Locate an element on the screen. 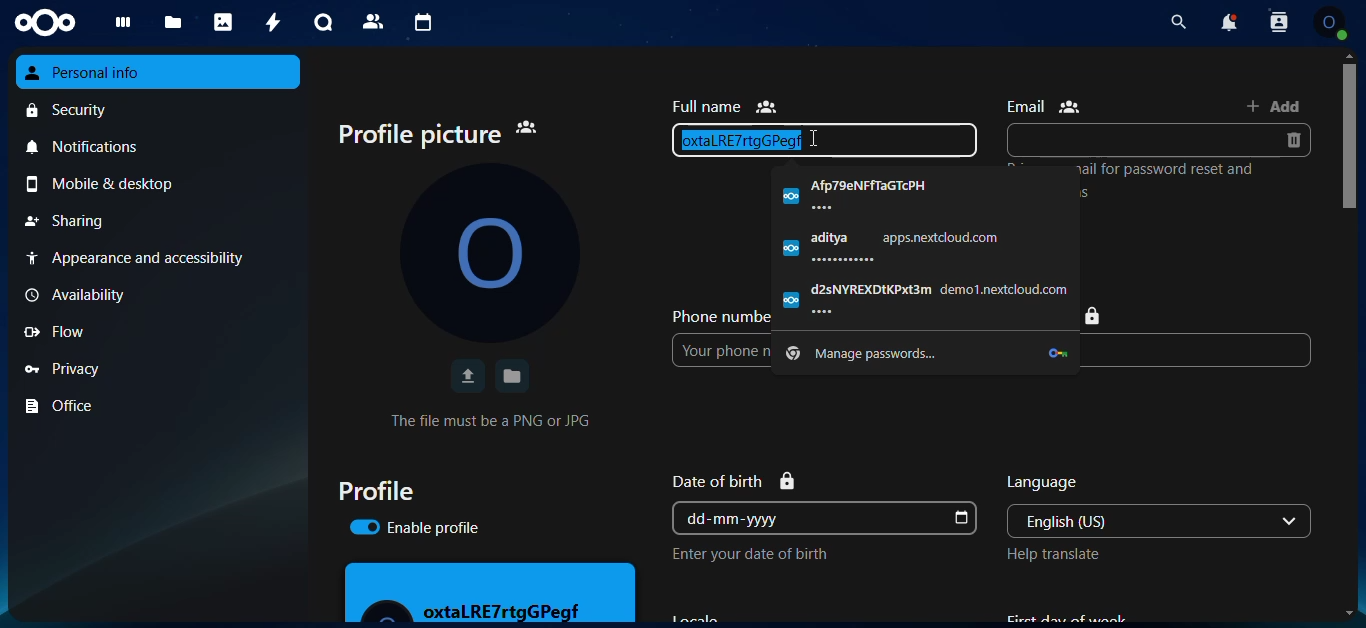  Primary email for password reset and notifications is located at coordinates (1170, 180).